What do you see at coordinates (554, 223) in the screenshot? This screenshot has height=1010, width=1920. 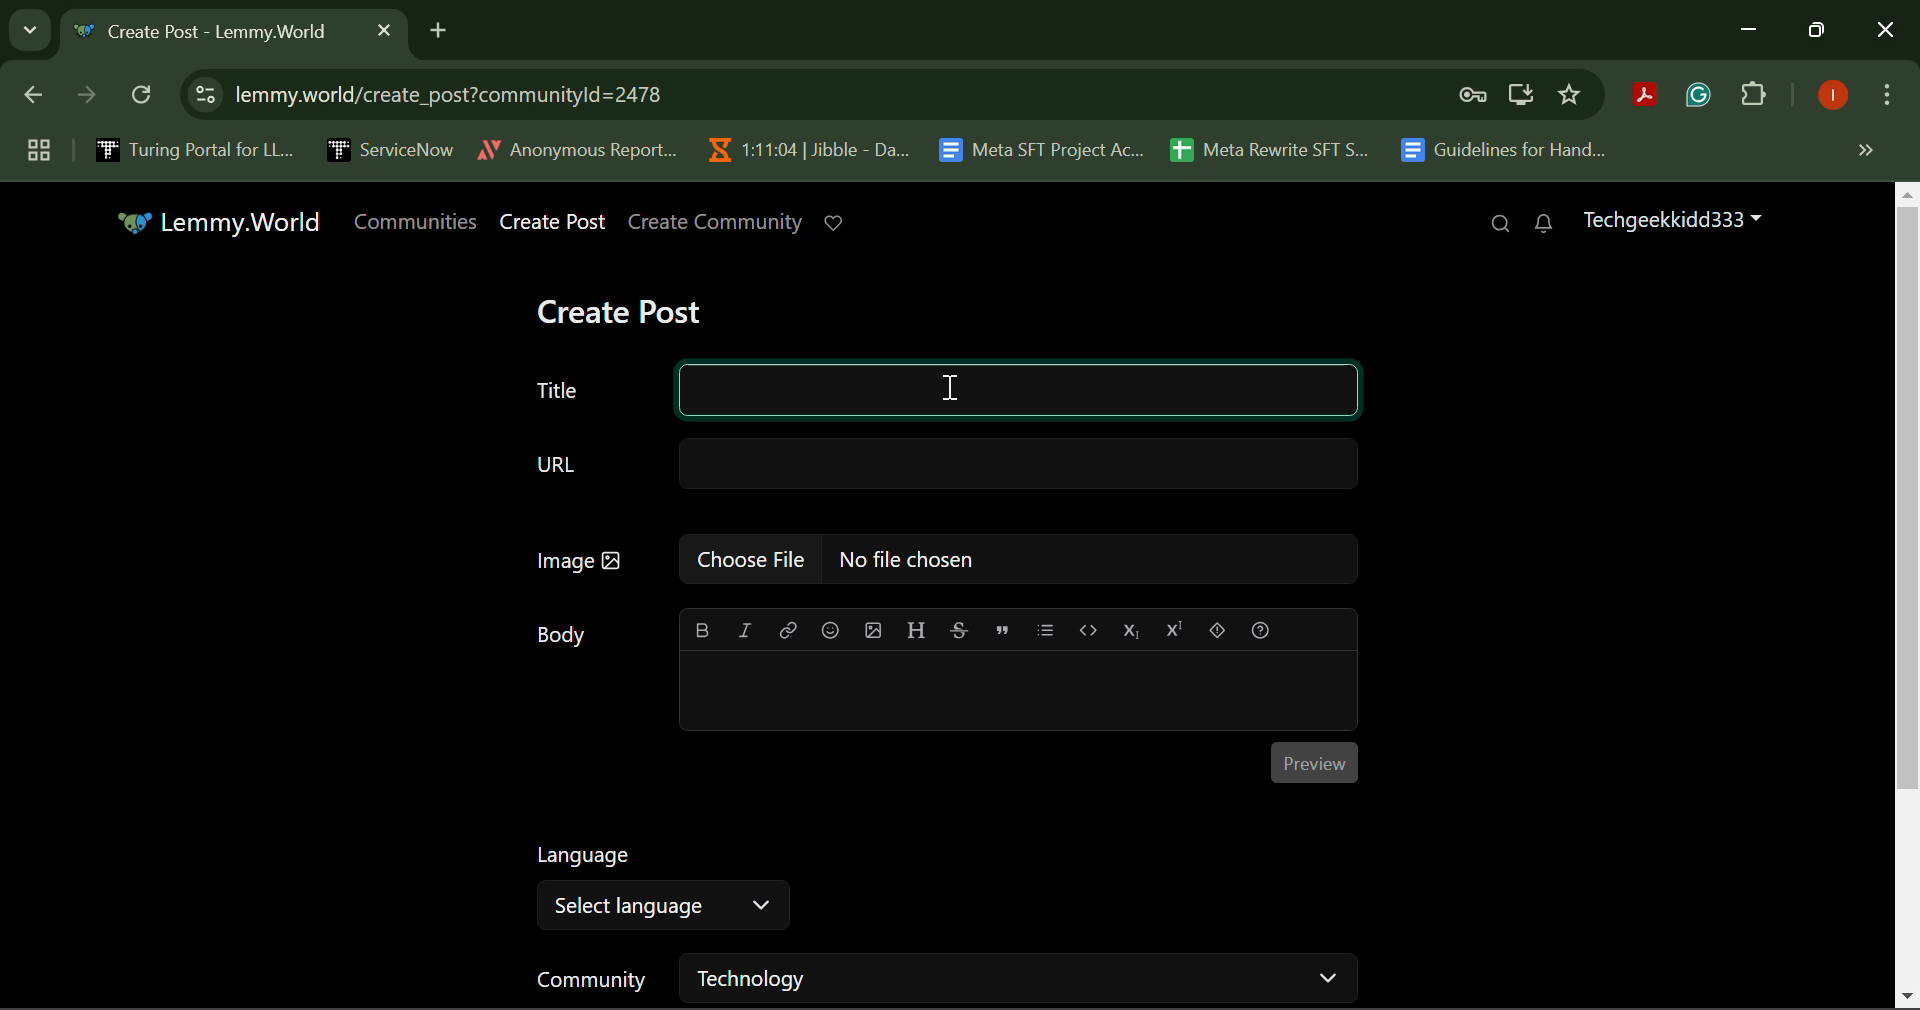 I see `Create Post` at bounding box center [554, 223].